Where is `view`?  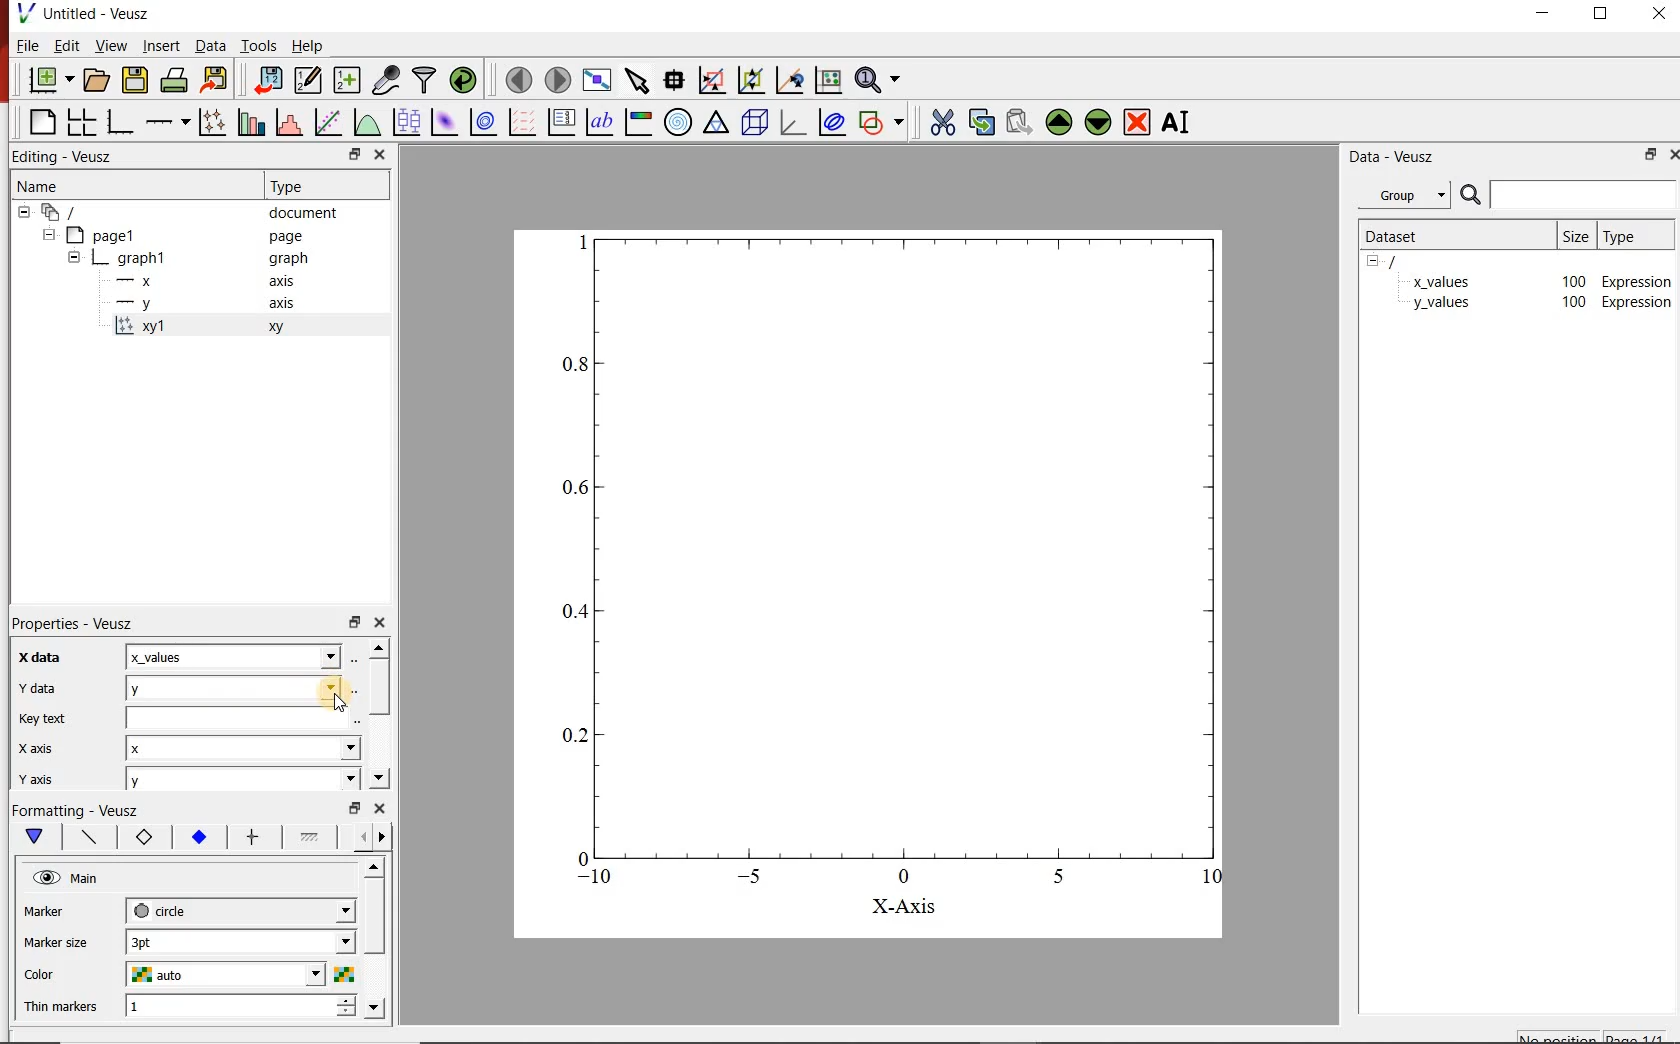 view is located at coordinates (112, 45).